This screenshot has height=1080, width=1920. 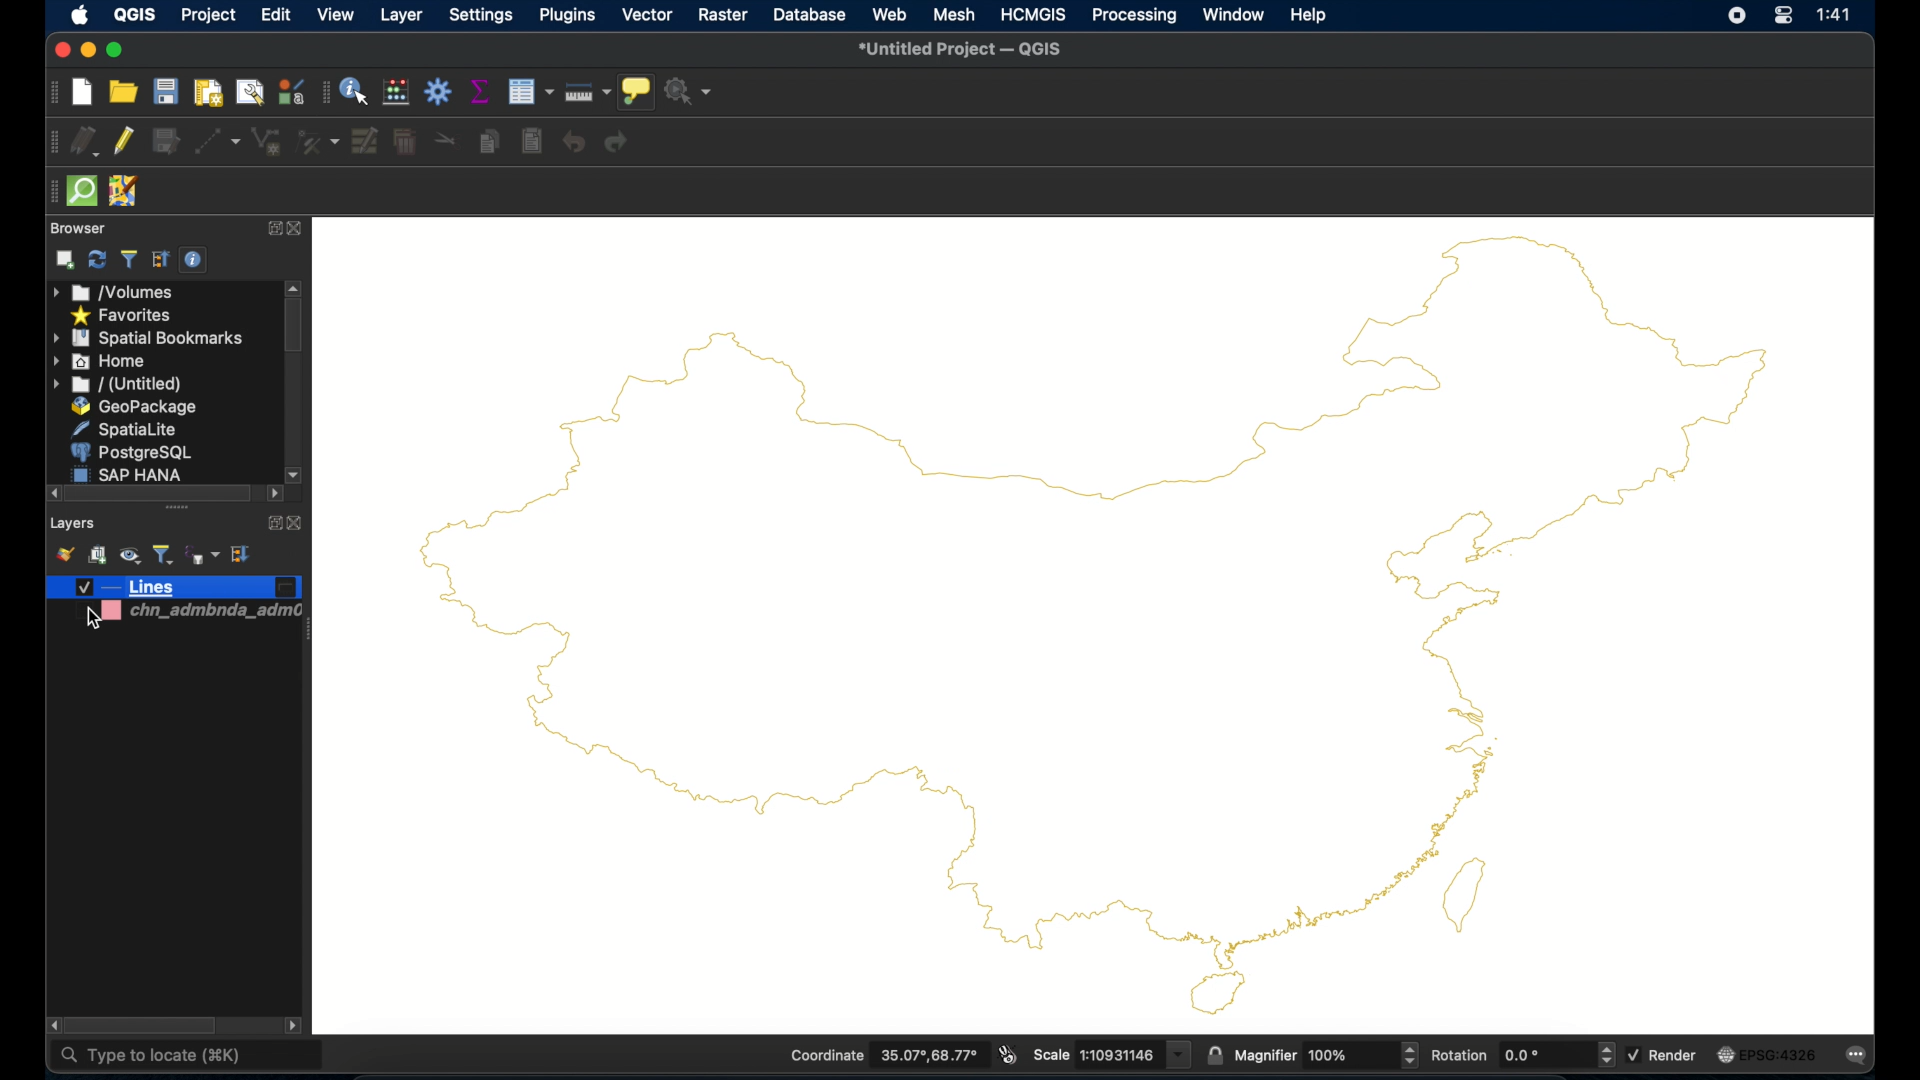 I want to click on type to locate, so click(x=150, y=1059).